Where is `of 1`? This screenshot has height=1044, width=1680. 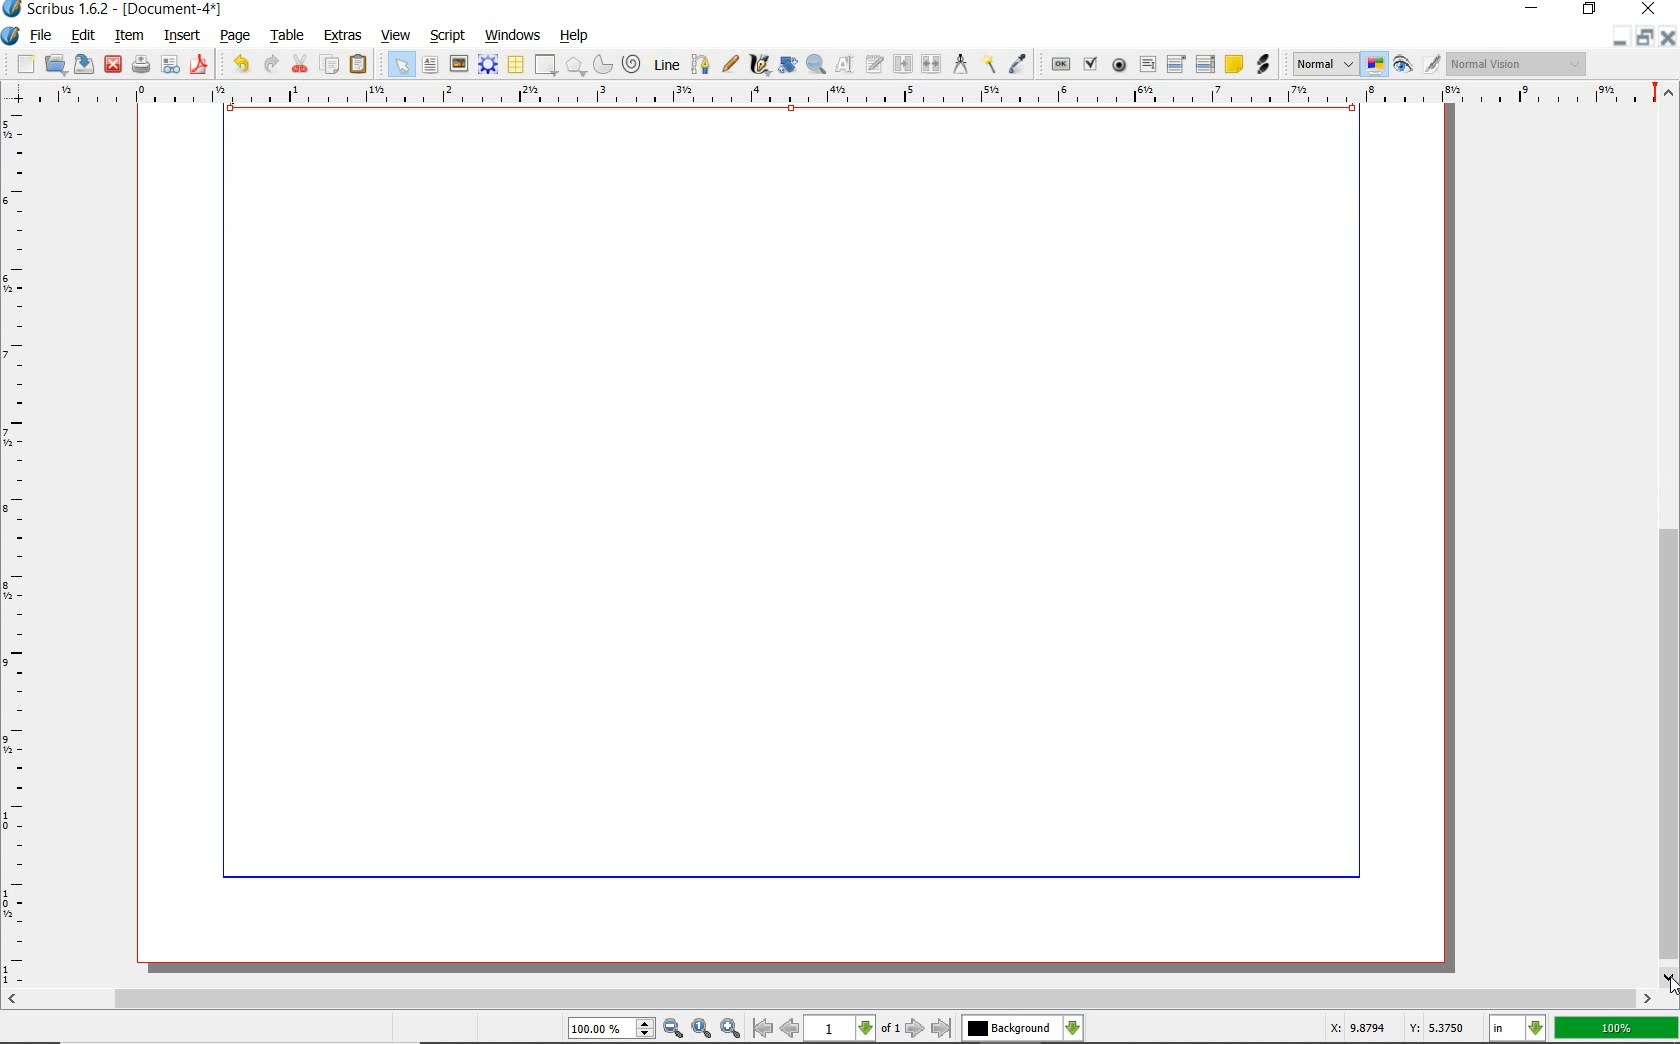
of 1 is located at coordinates (892, 1029).